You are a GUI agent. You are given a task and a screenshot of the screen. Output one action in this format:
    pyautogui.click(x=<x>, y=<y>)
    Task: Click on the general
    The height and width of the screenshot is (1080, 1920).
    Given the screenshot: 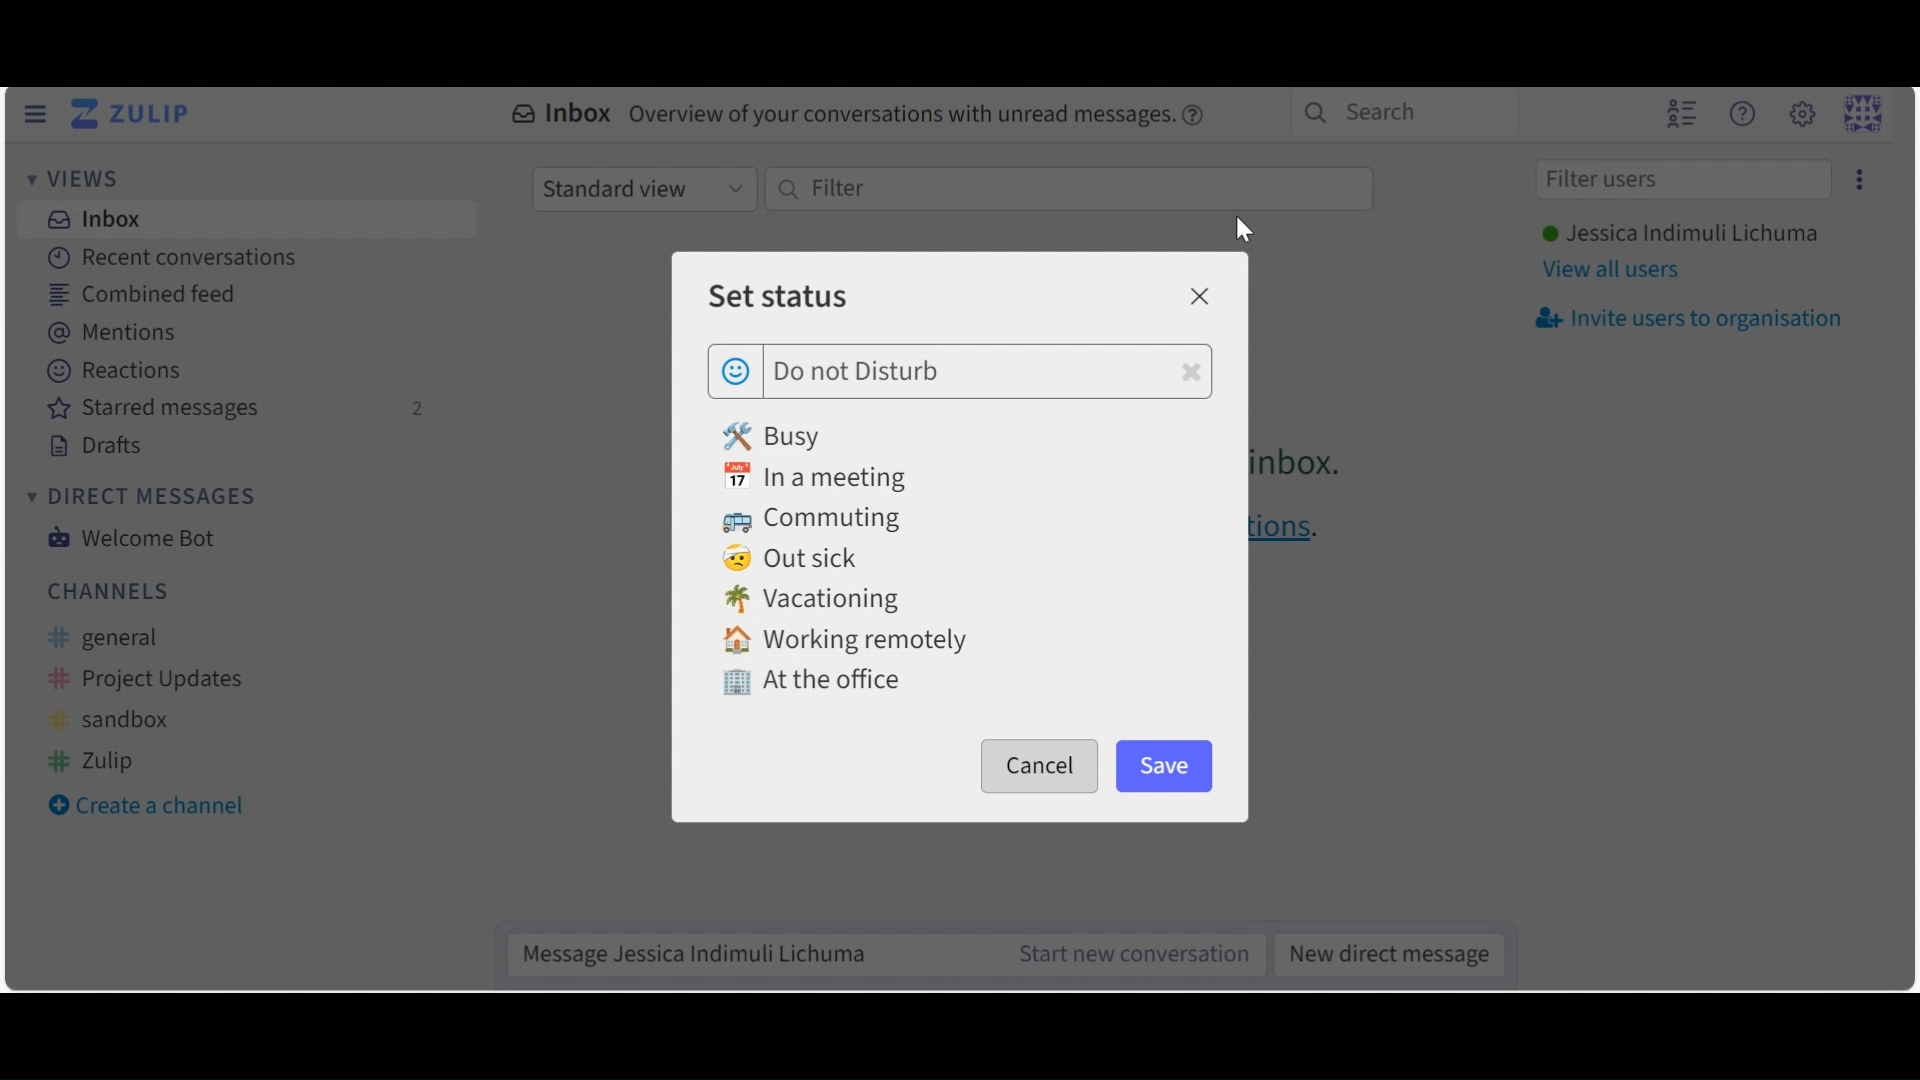 What is the action you would take?
    pyautogui.click(x=118, y=639)
    